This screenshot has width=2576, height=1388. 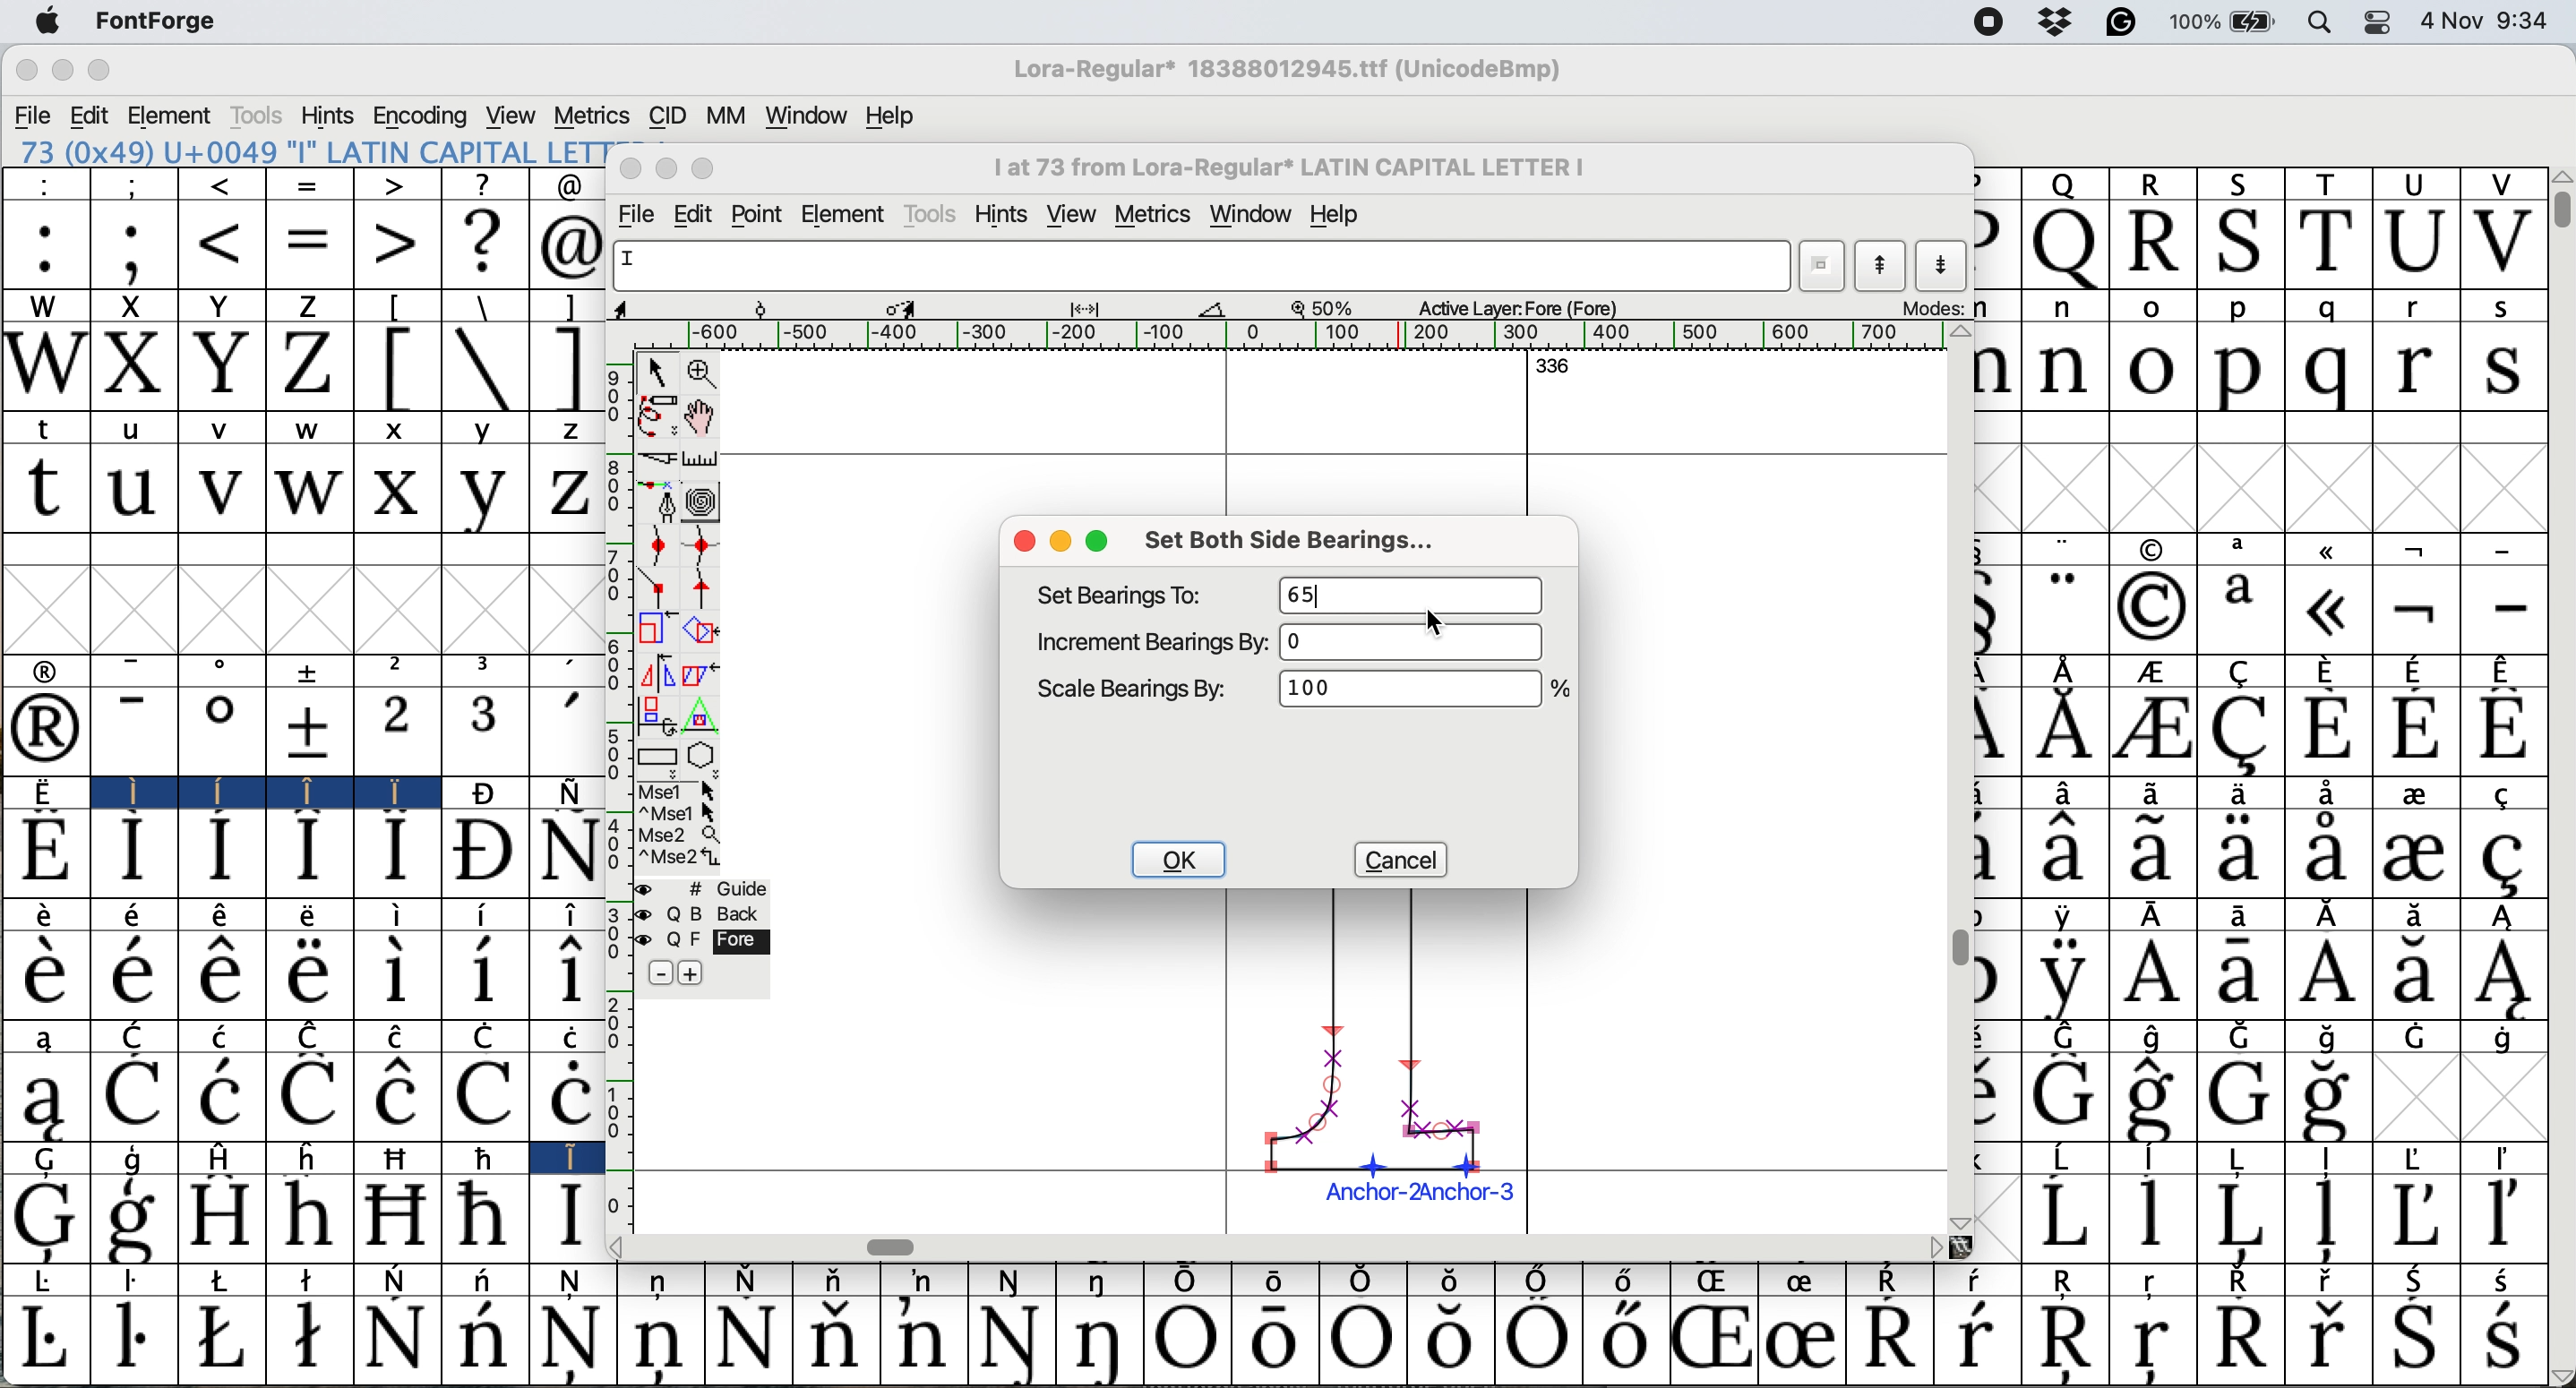 I want to click on Symbol, so click(x=2504, y=668).